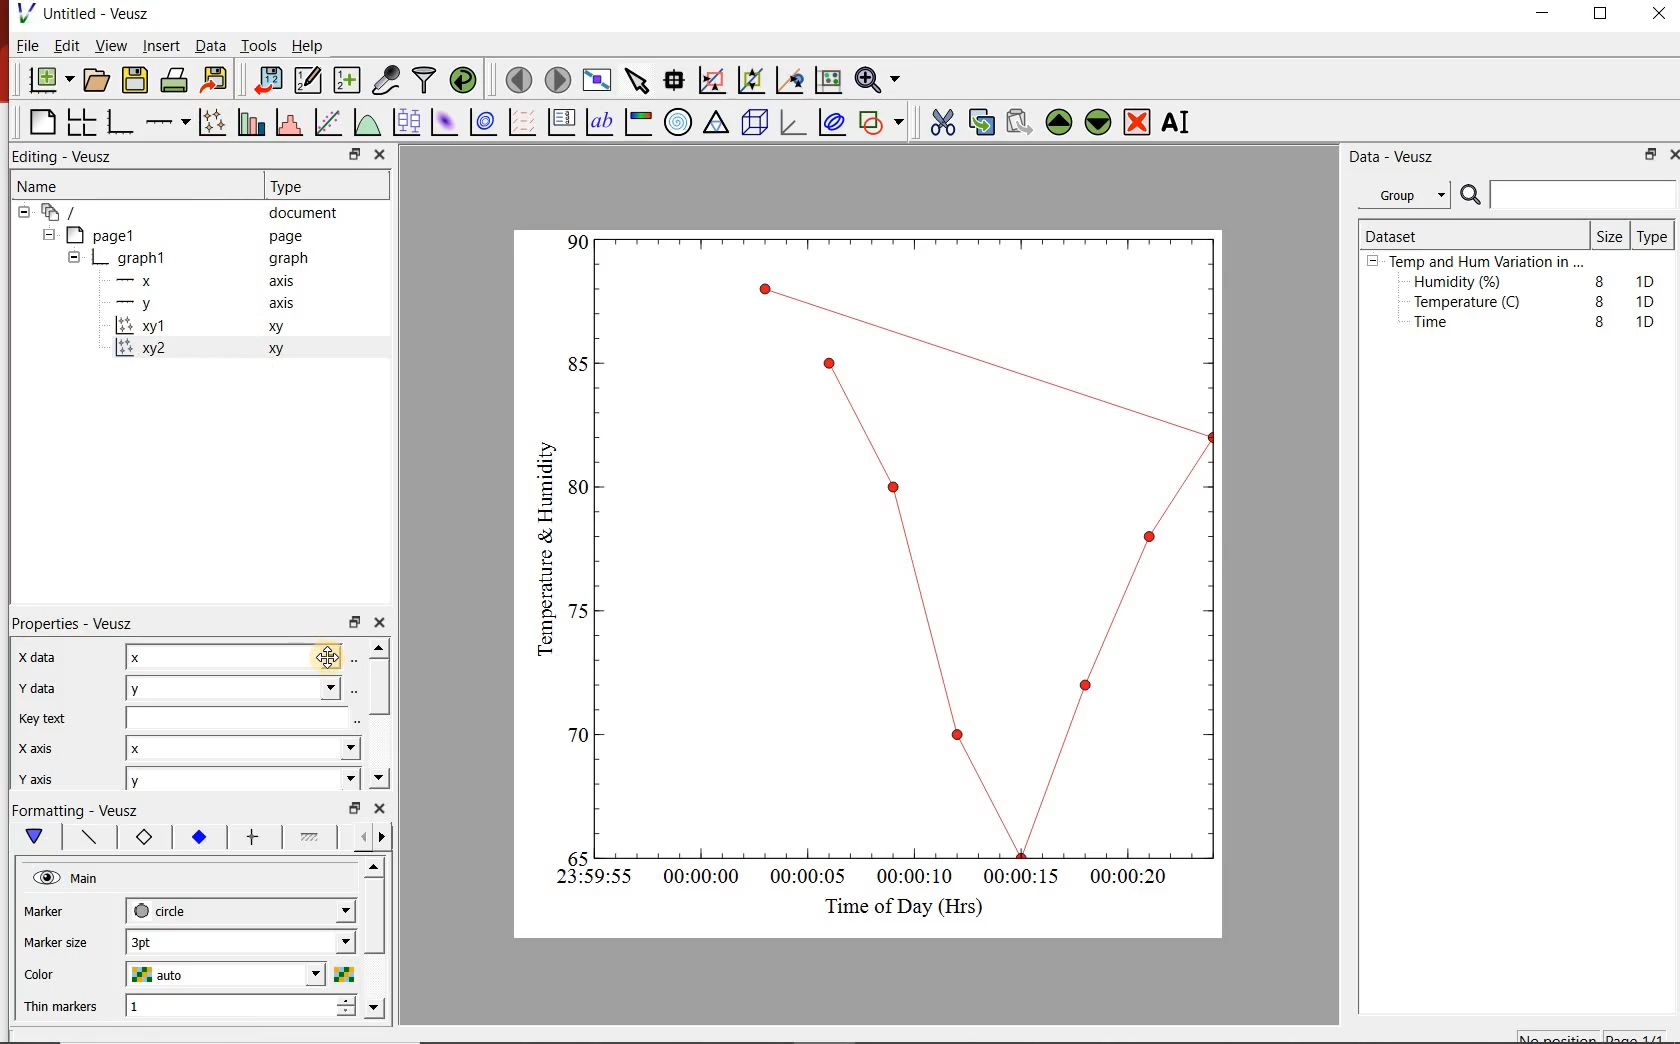 The height and width of the screenshot is (1044, 1680). Describe the element at coordinates (381, 154) in the screenshot. I see `close` at that location.